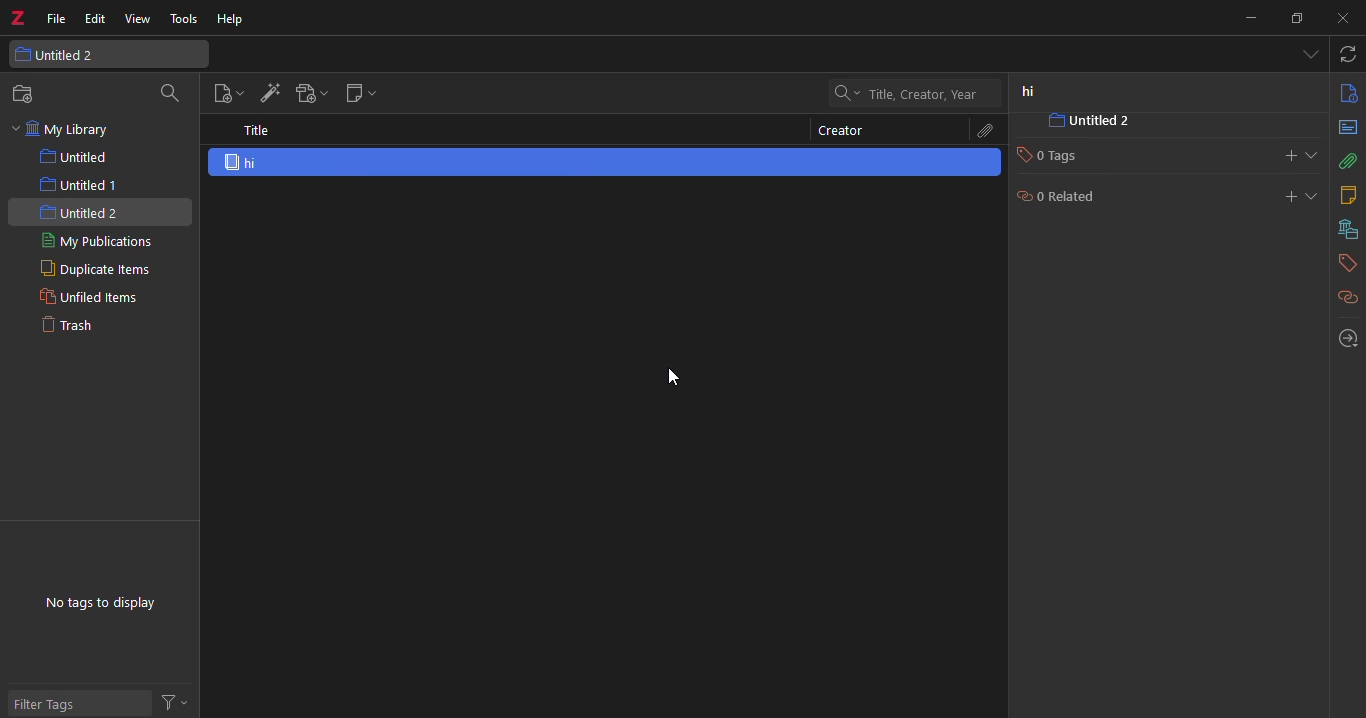 Image resolution: width=1366 pixels, height=718 pixels. Describe the element at coordinates (137, 20) in the screenshot. I see `view` at that location.